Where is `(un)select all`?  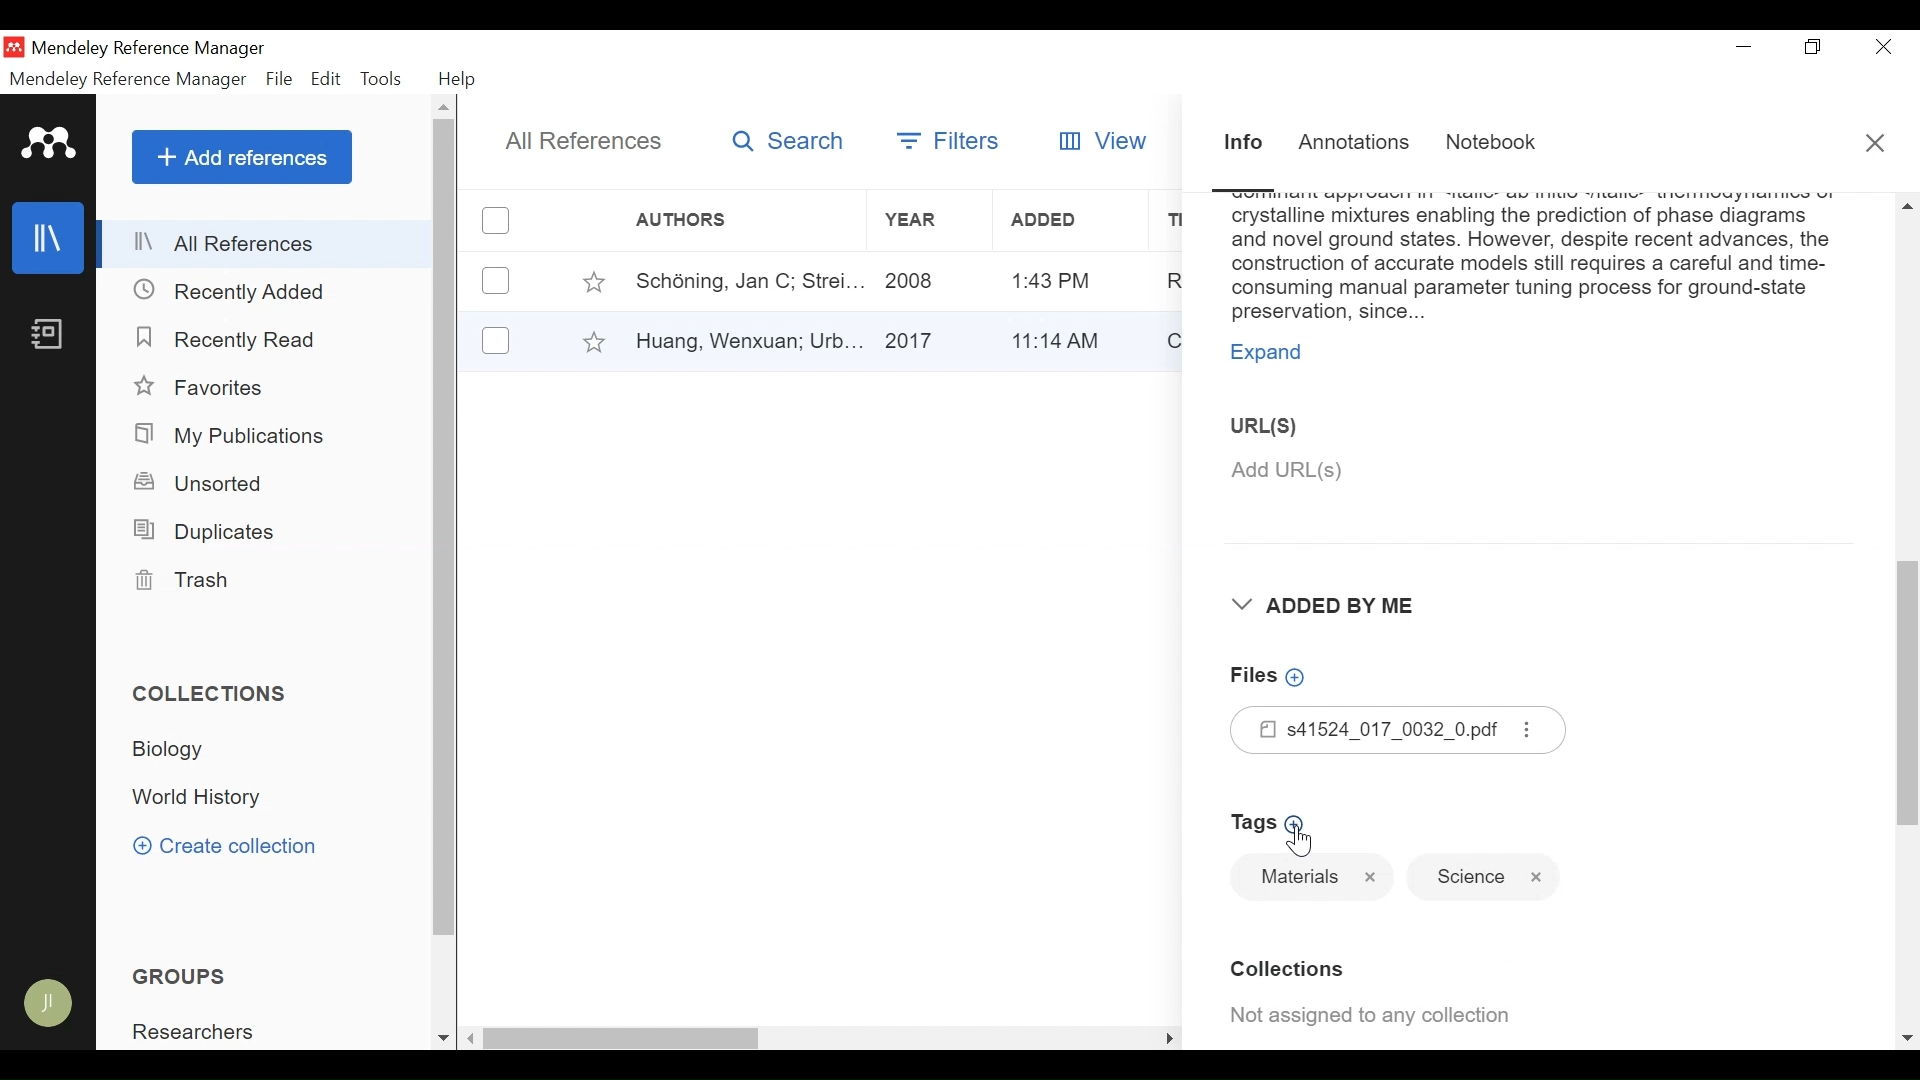 (un)select all is located at coordinates (496, 221).